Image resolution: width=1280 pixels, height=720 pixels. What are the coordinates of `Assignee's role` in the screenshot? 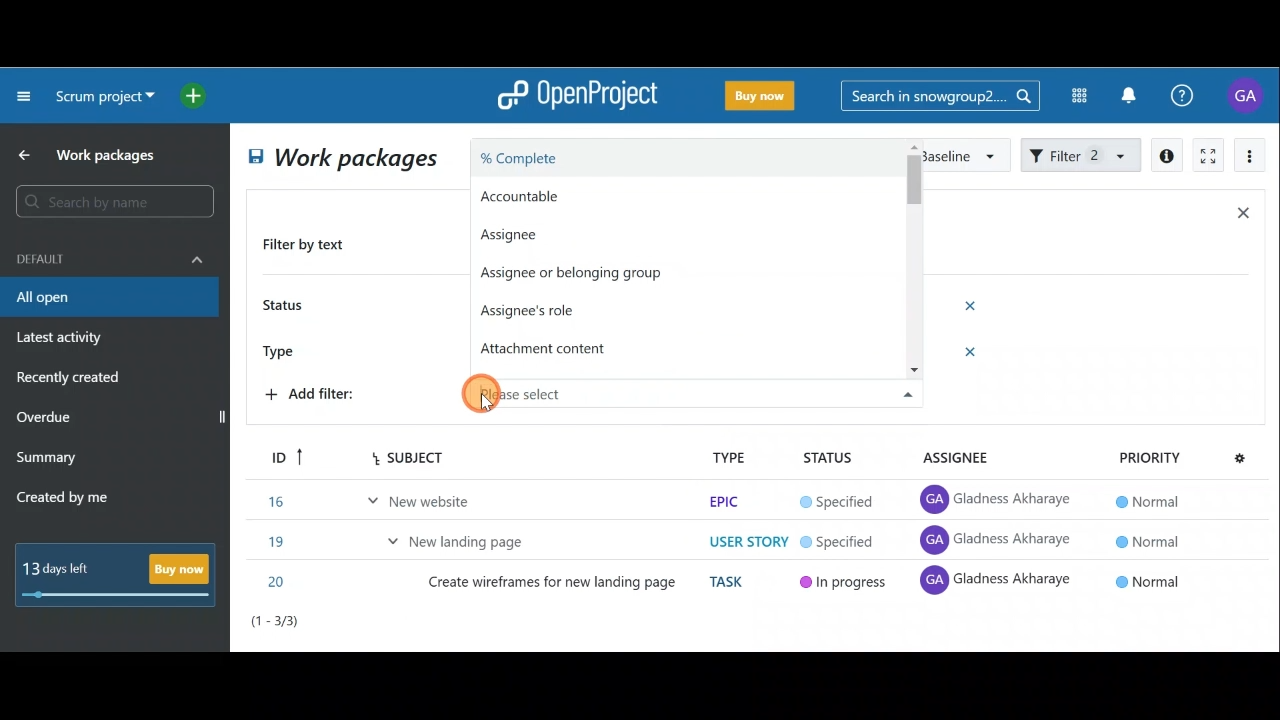 It's located at (534, 308).